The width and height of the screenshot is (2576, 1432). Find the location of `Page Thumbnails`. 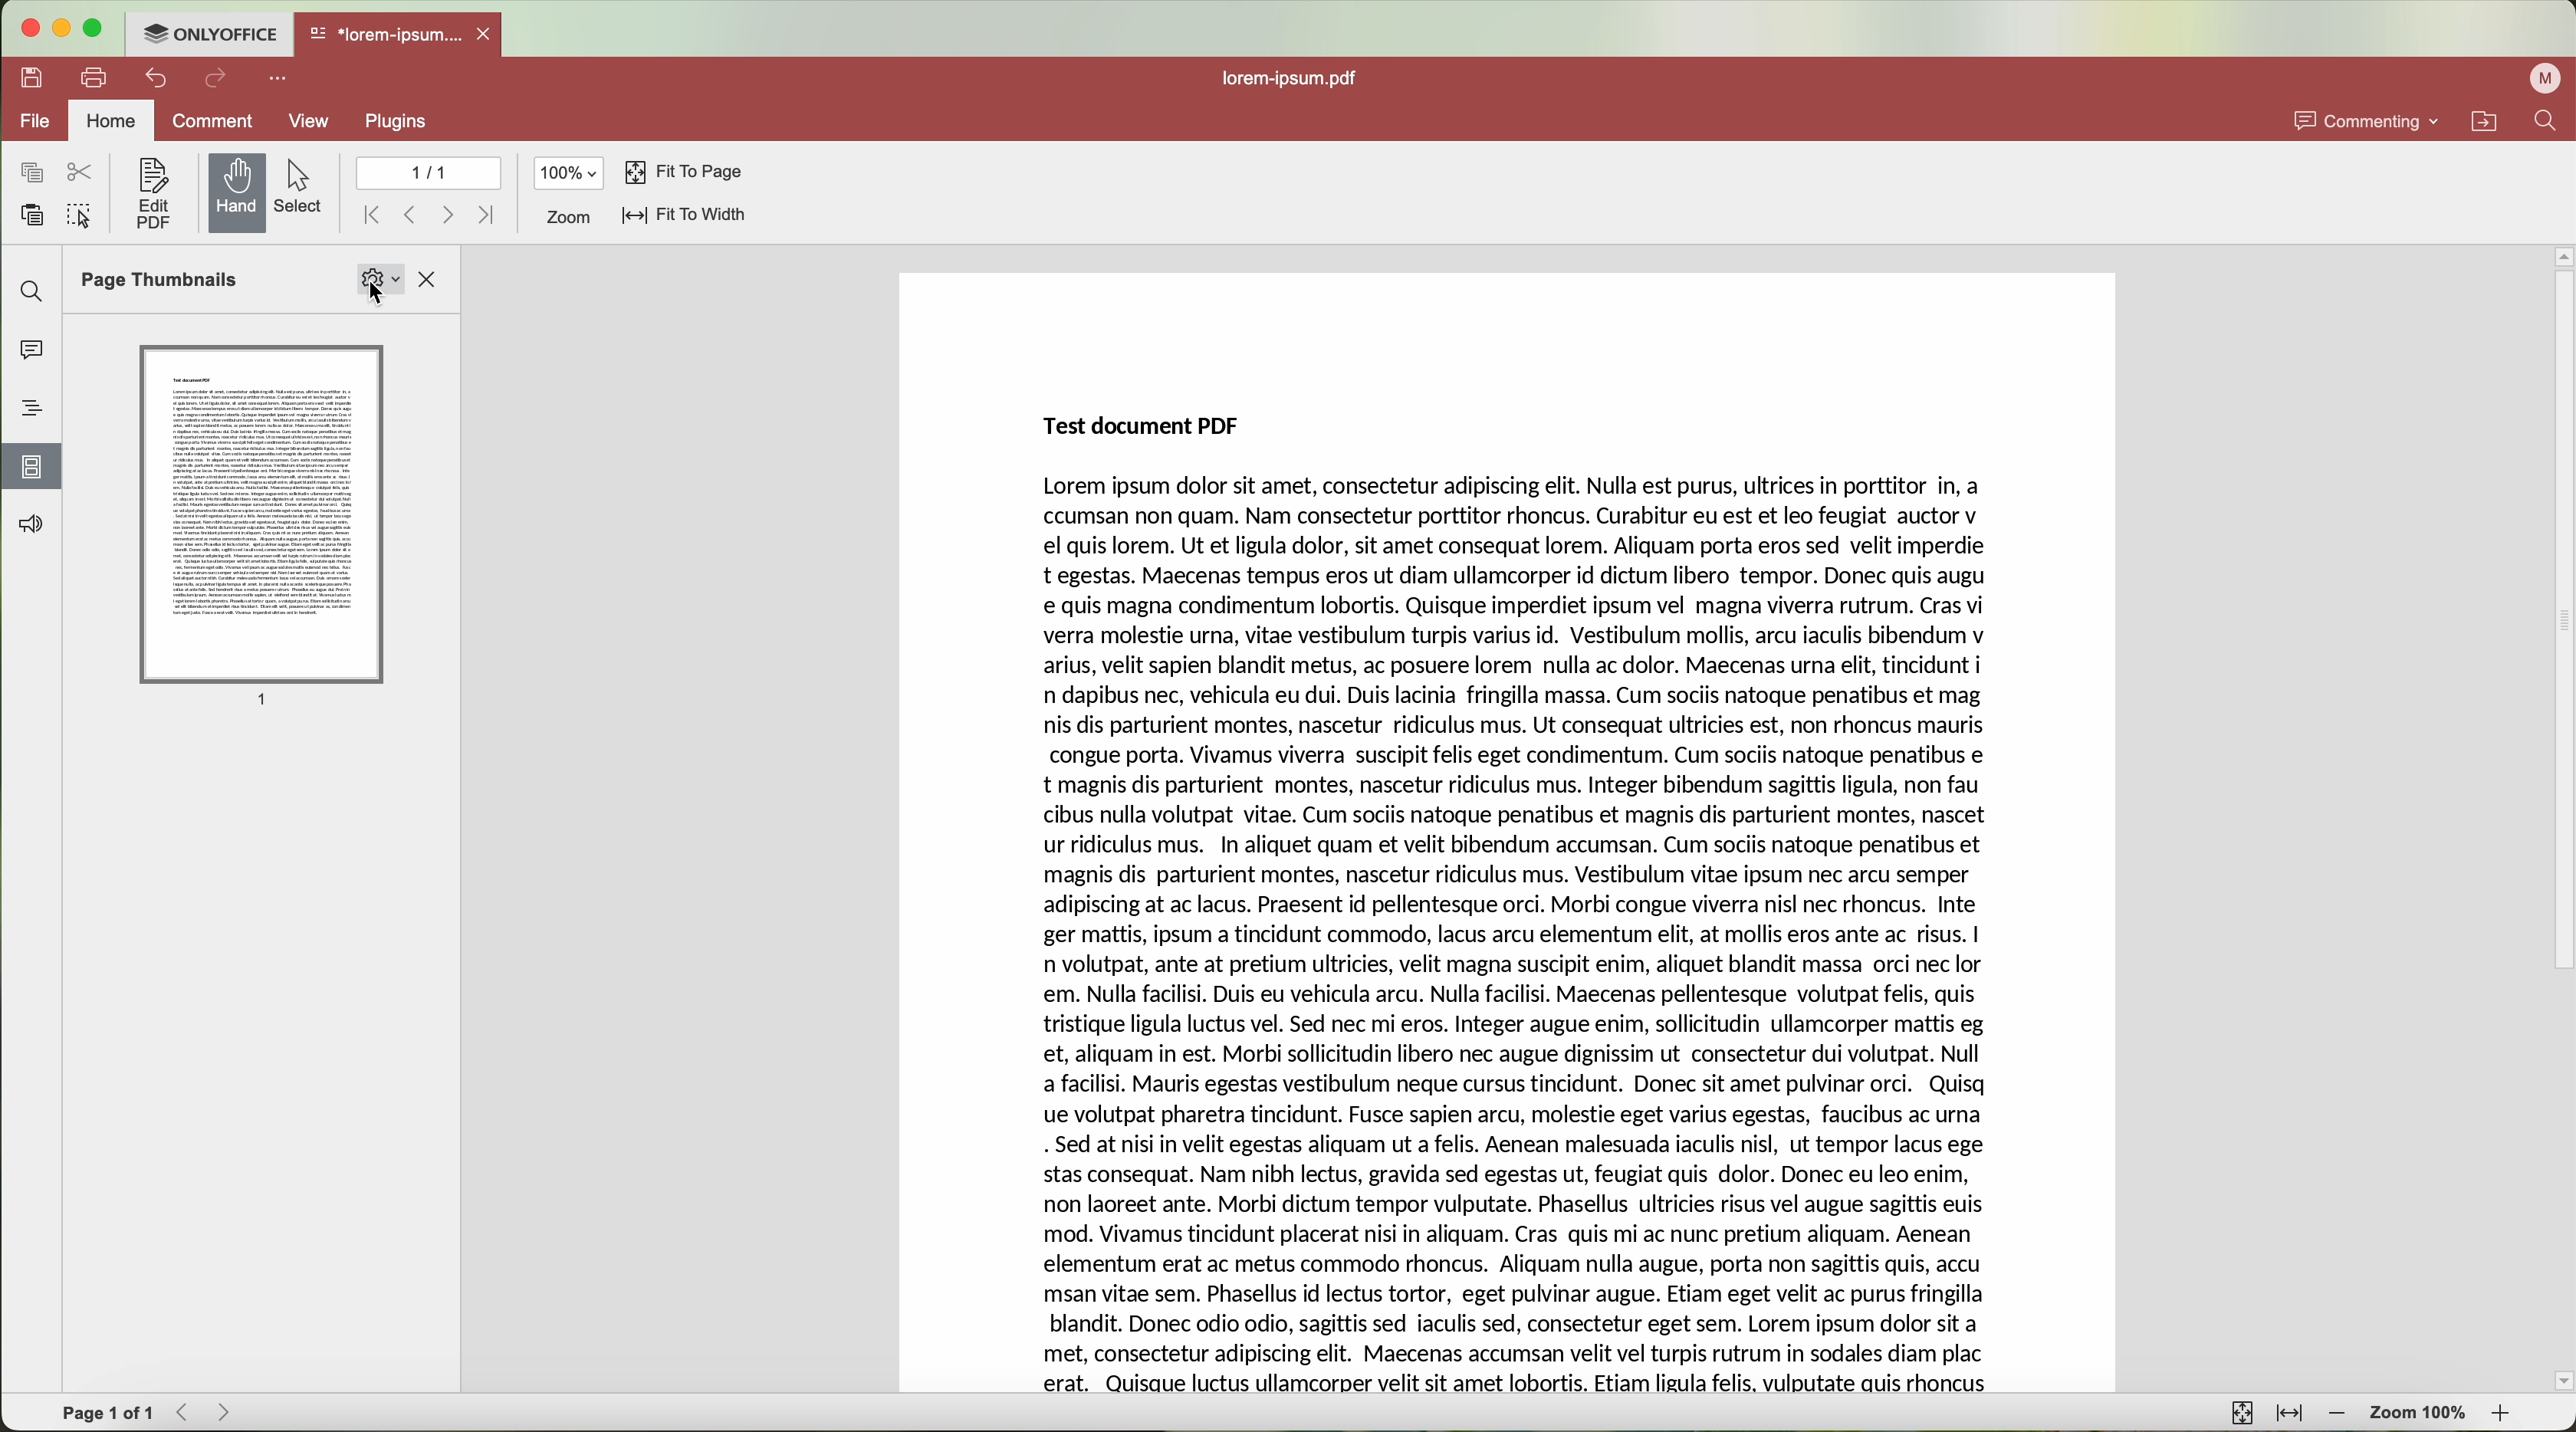

Page Thumbnails is located at coordinates (165, 280).